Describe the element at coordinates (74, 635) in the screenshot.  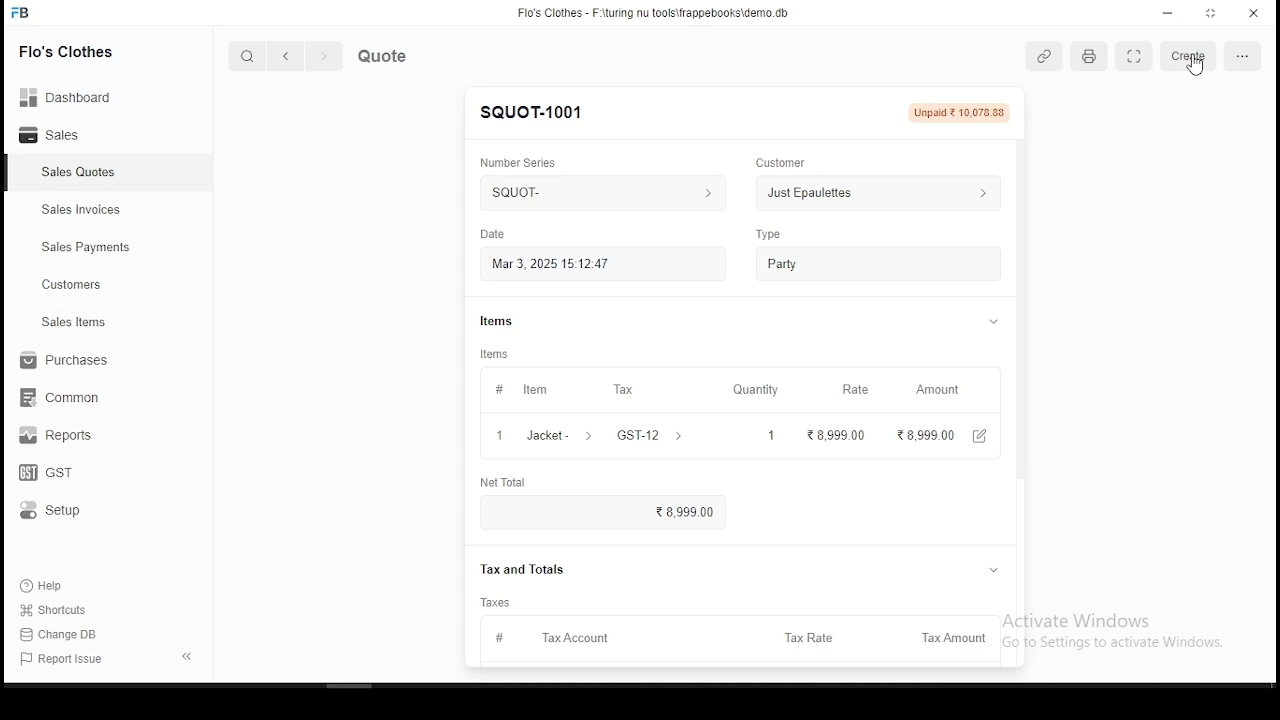
I see `change DB` at that location.